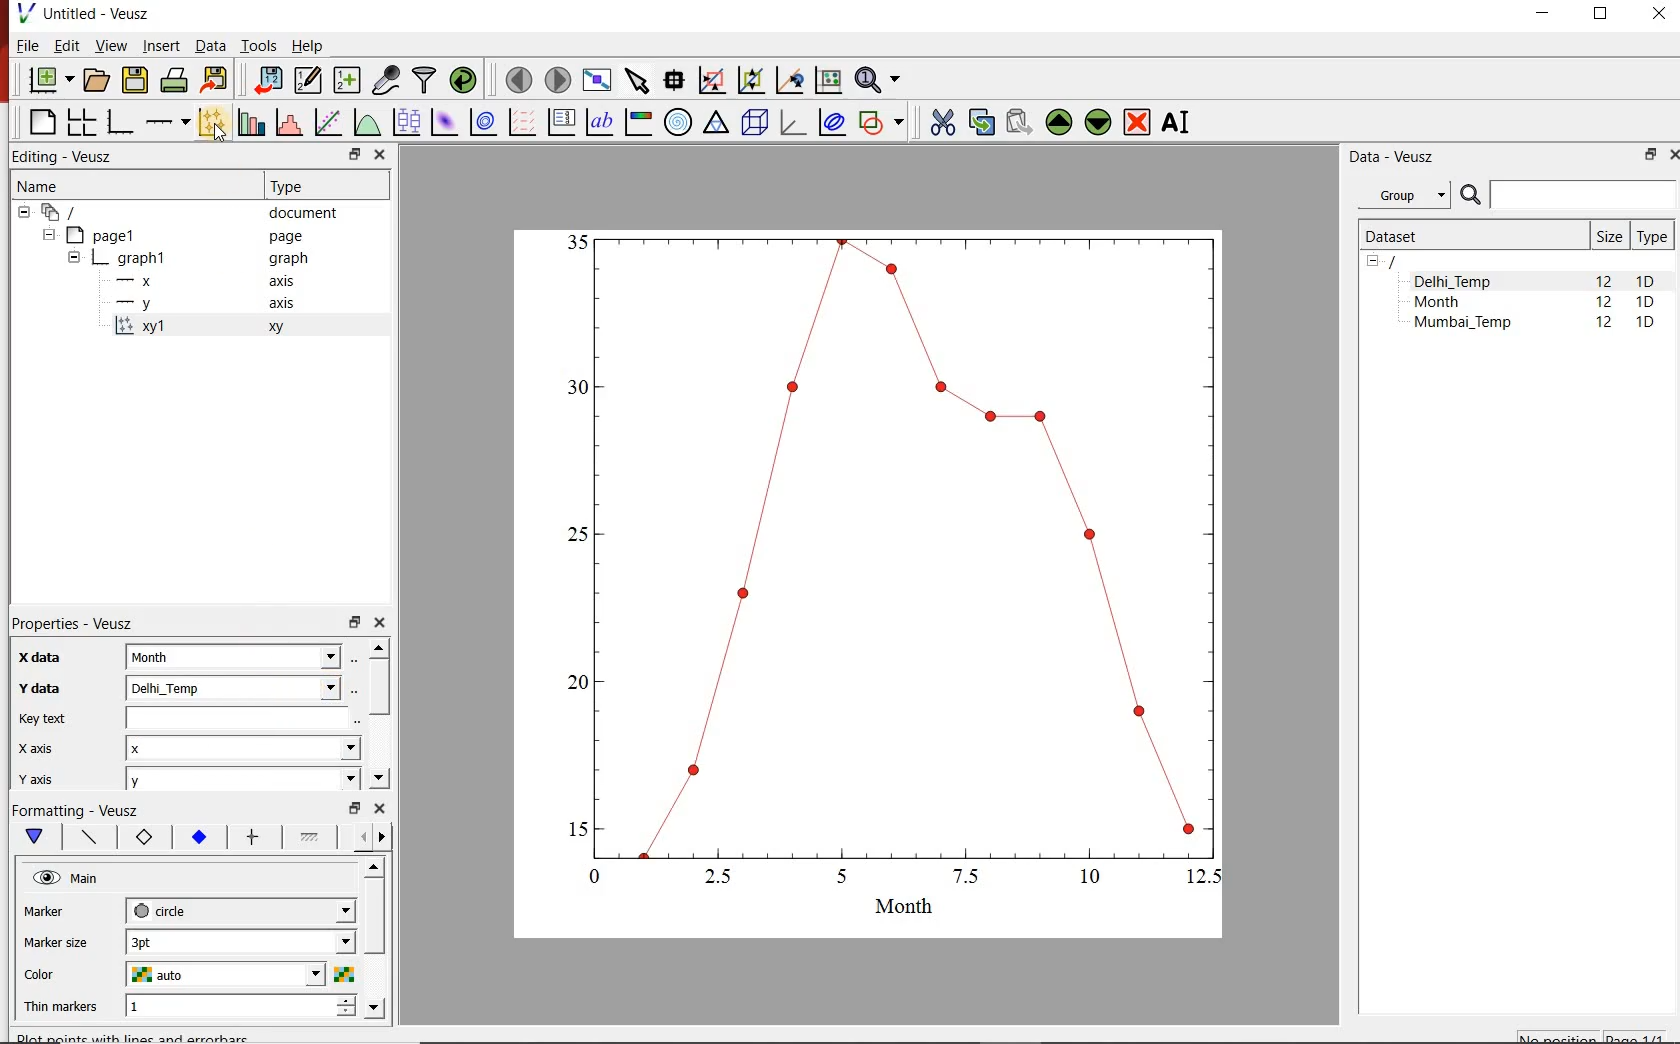 The width and height of the screenshot is (1680, 1044). Describe the element at coordinates (1058, 122) in the screenshot. I see `move the selected widget up` at that location.